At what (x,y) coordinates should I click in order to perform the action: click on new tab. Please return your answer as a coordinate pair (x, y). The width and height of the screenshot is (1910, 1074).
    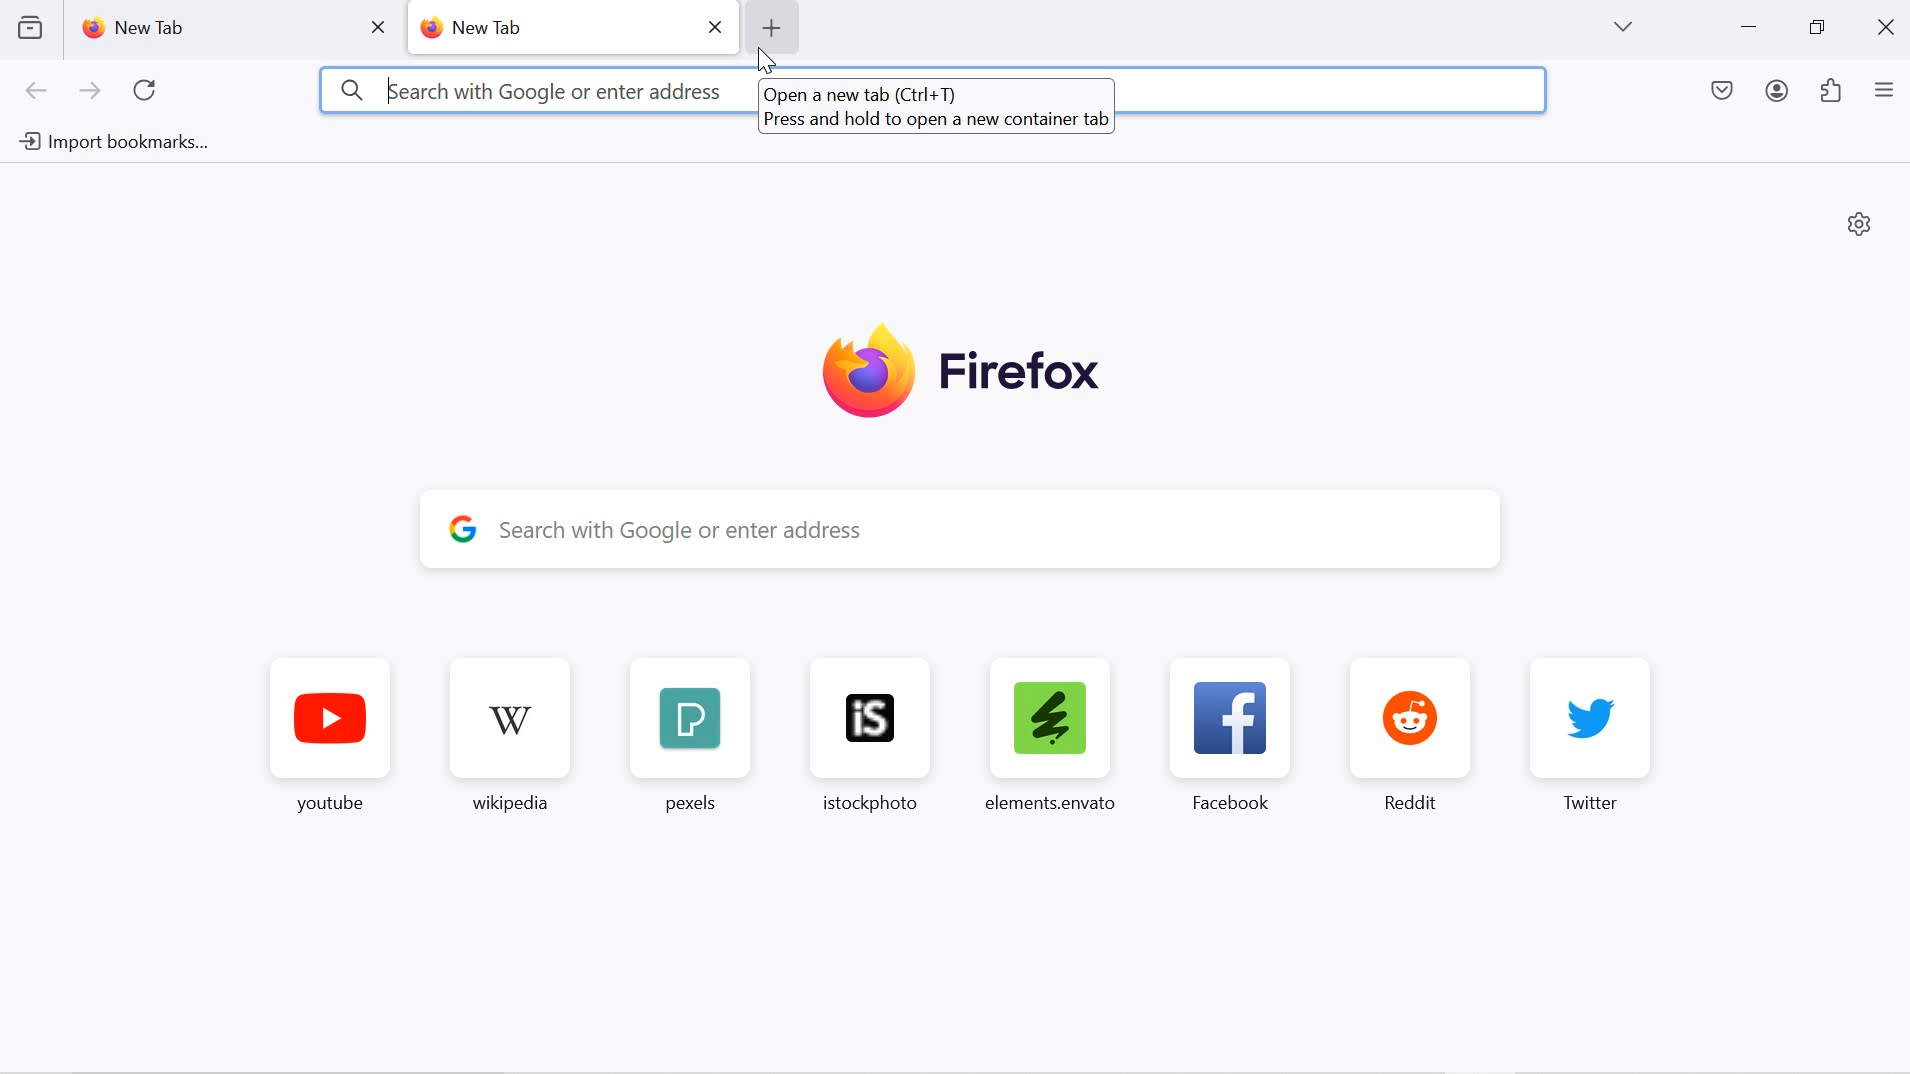
    Looking at the image, I should click on (542, 29).